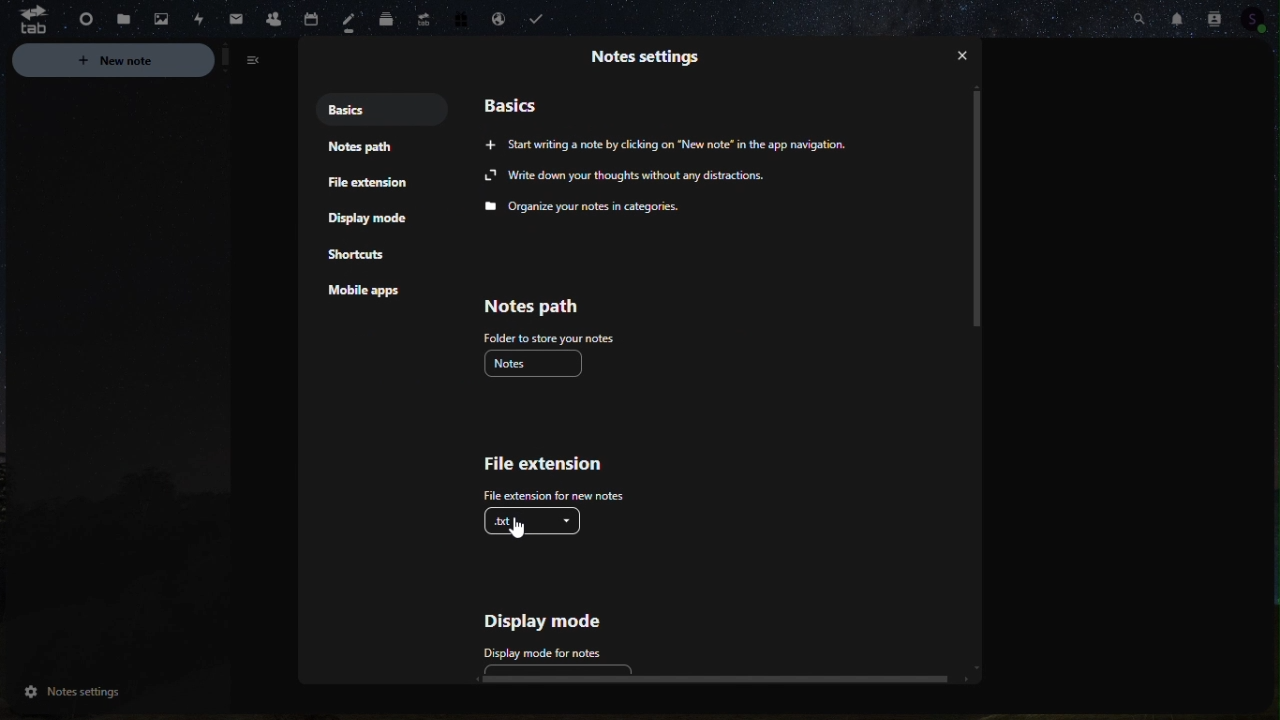 This screenshot has height=720, width=1280. What do you see at coordinates (975, 210) in the screenshot?
I see `vertical scroll bar` at bounding box center [975, 210].